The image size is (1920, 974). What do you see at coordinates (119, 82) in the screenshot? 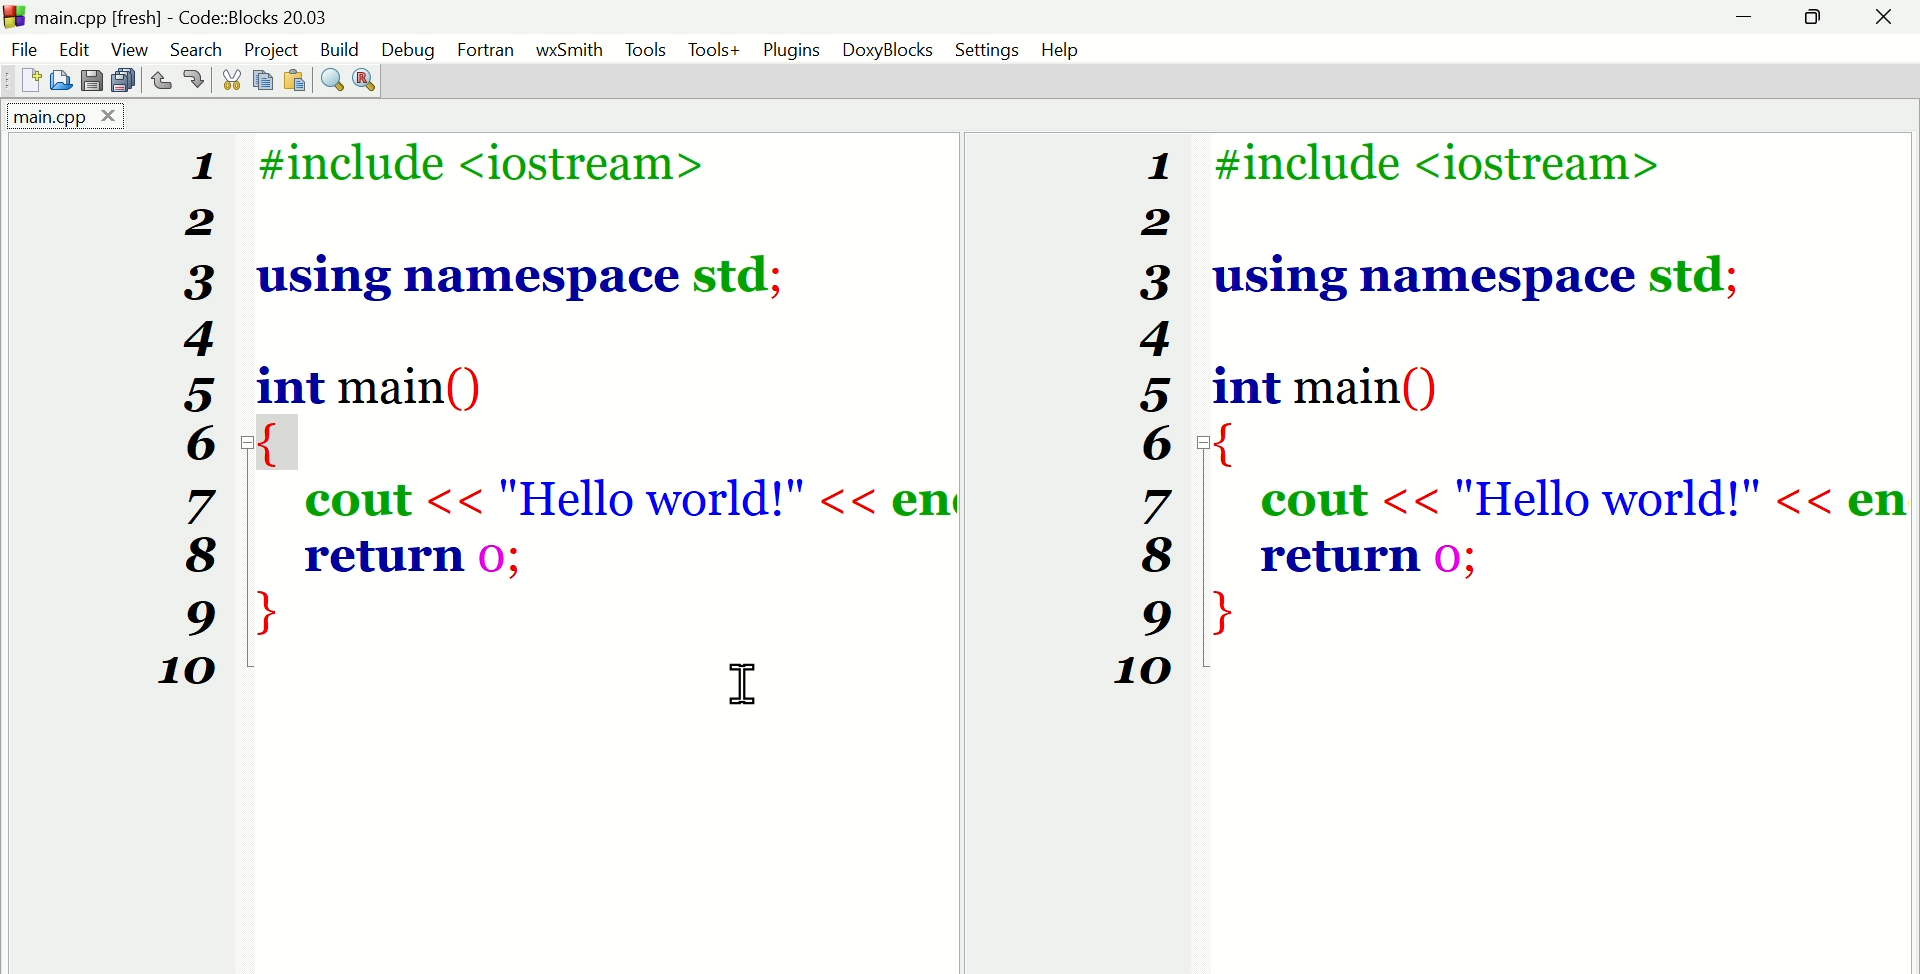
I see `Save all` at bounding box center [119, 82].